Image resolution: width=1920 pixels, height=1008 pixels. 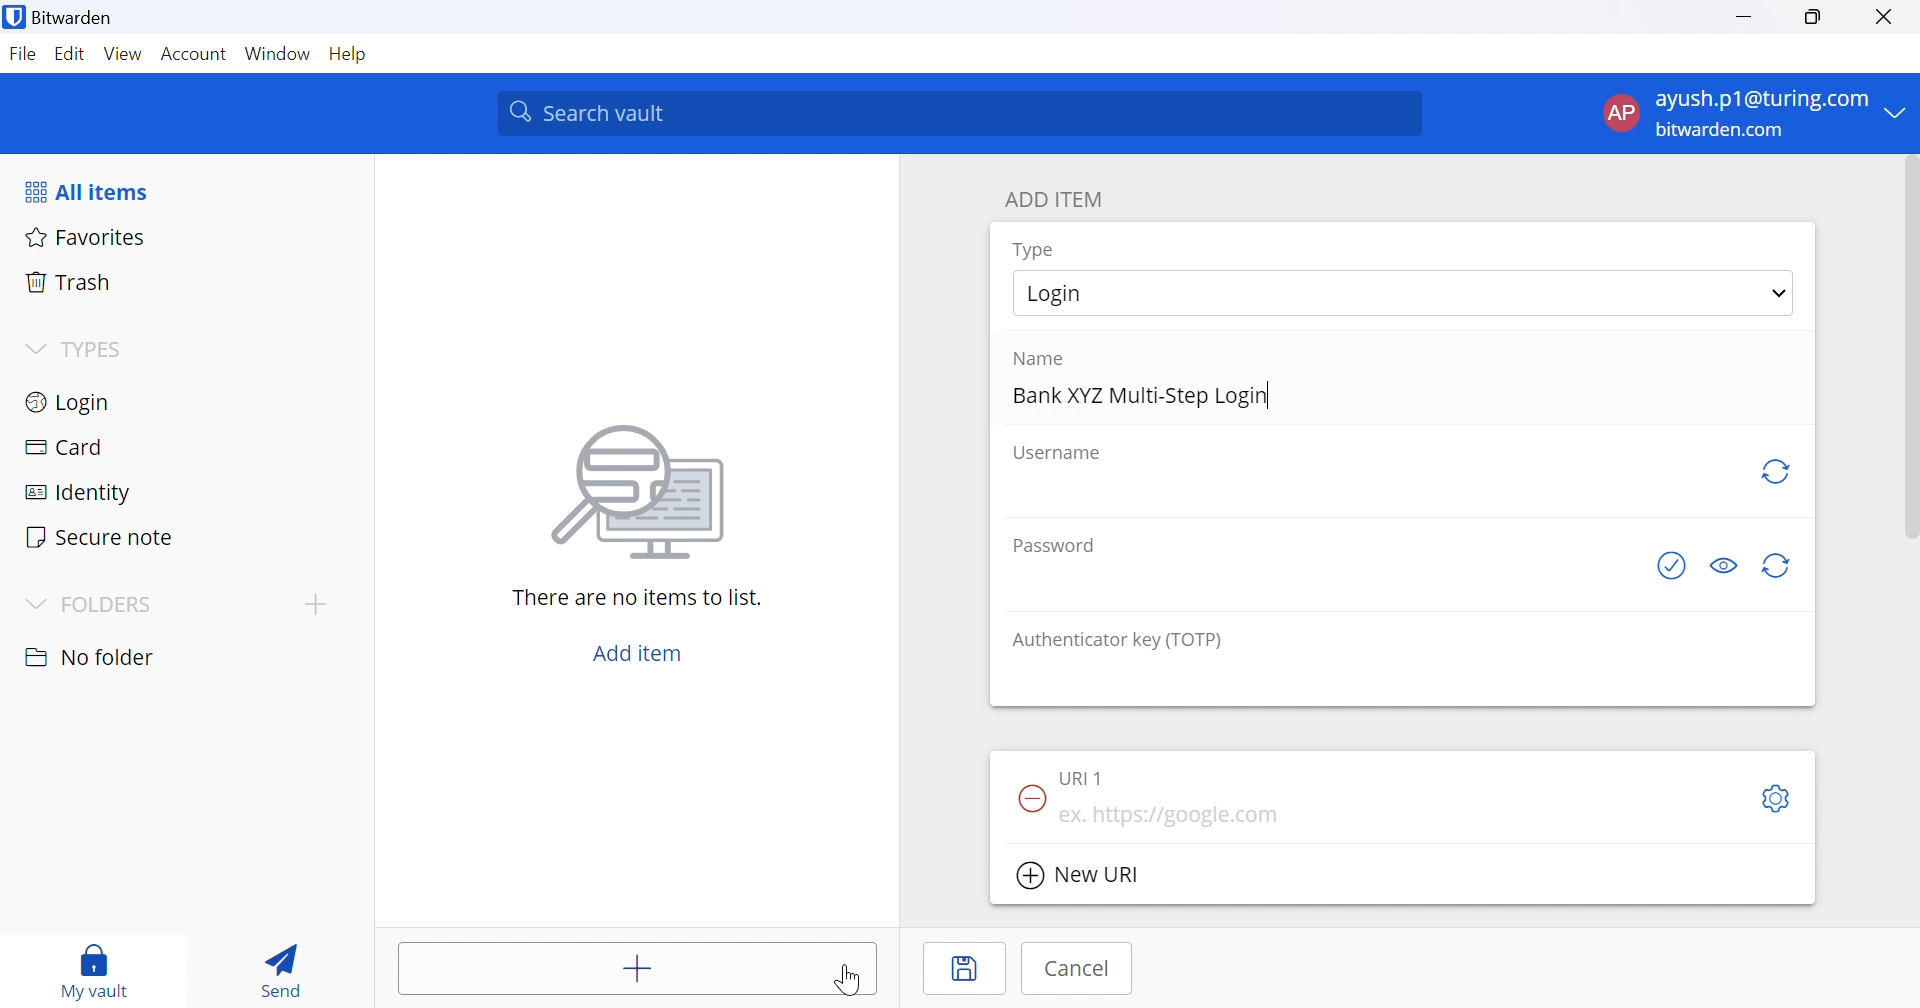 I want to click on Restore Down, so click(x=1815, y=18).